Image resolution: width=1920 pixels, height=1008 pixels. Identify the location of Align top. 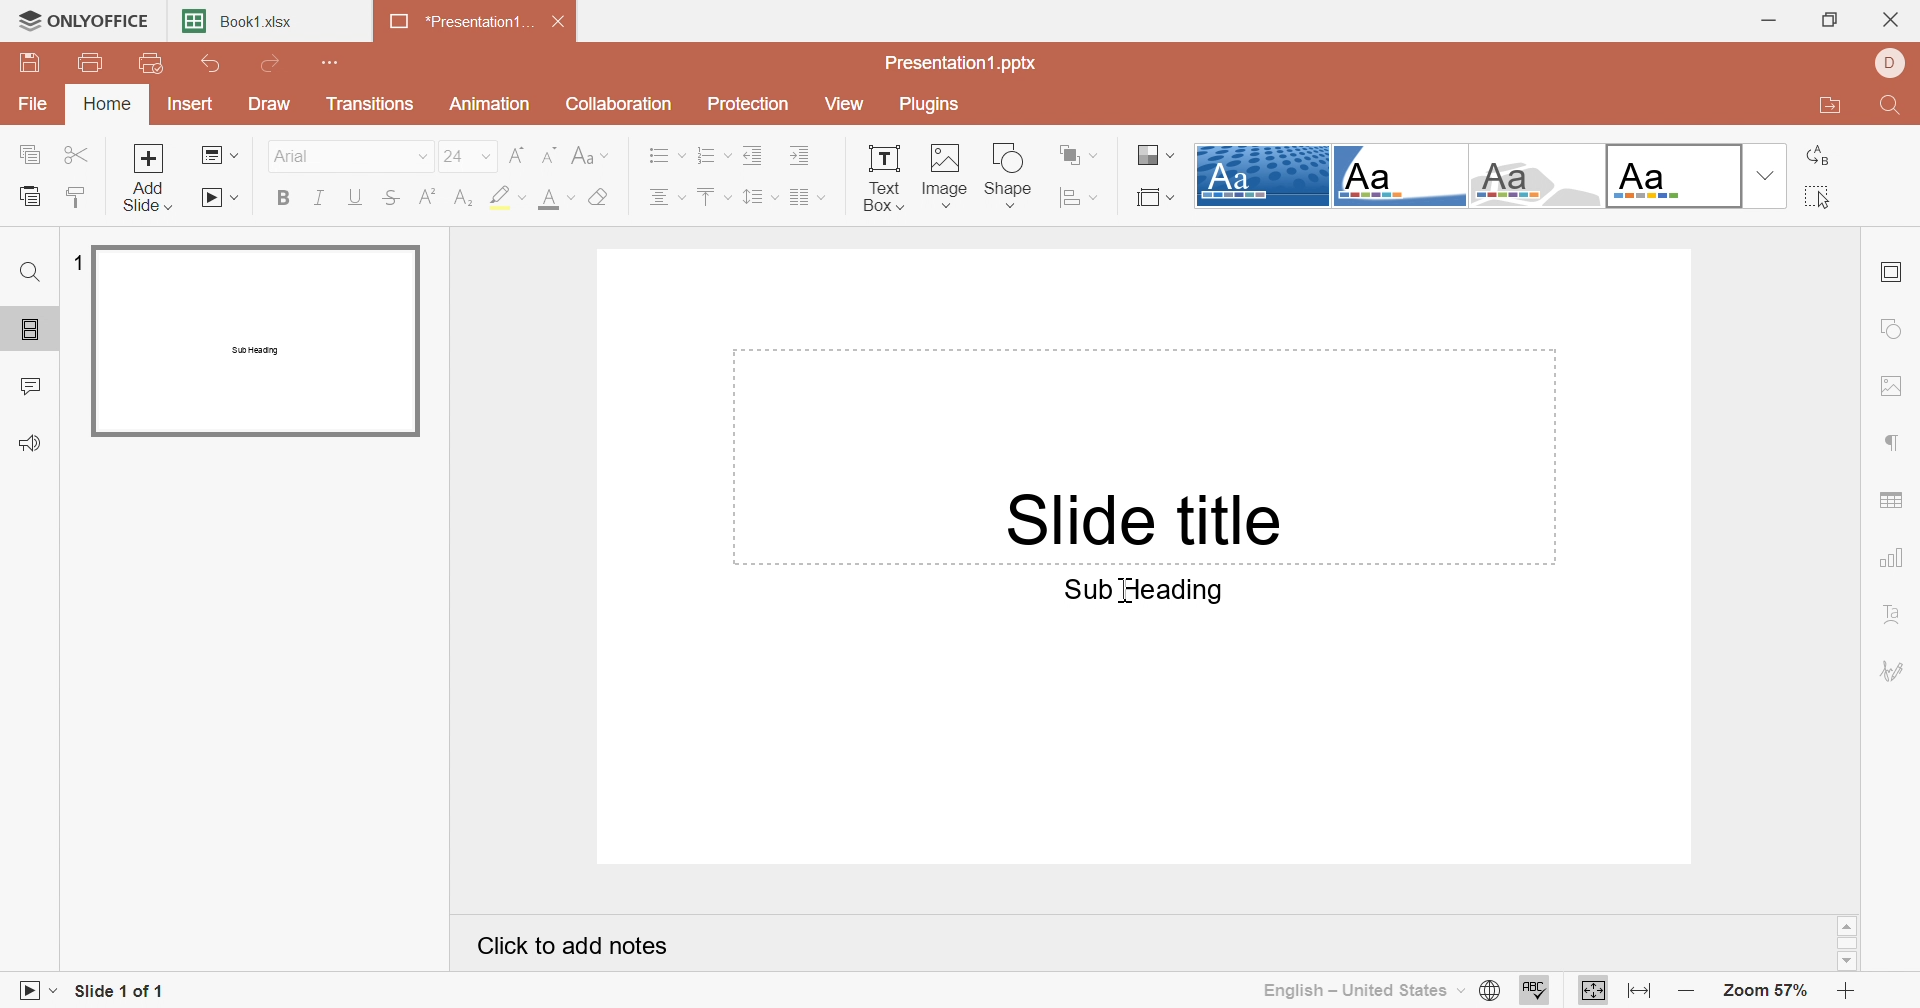
(713, 194).